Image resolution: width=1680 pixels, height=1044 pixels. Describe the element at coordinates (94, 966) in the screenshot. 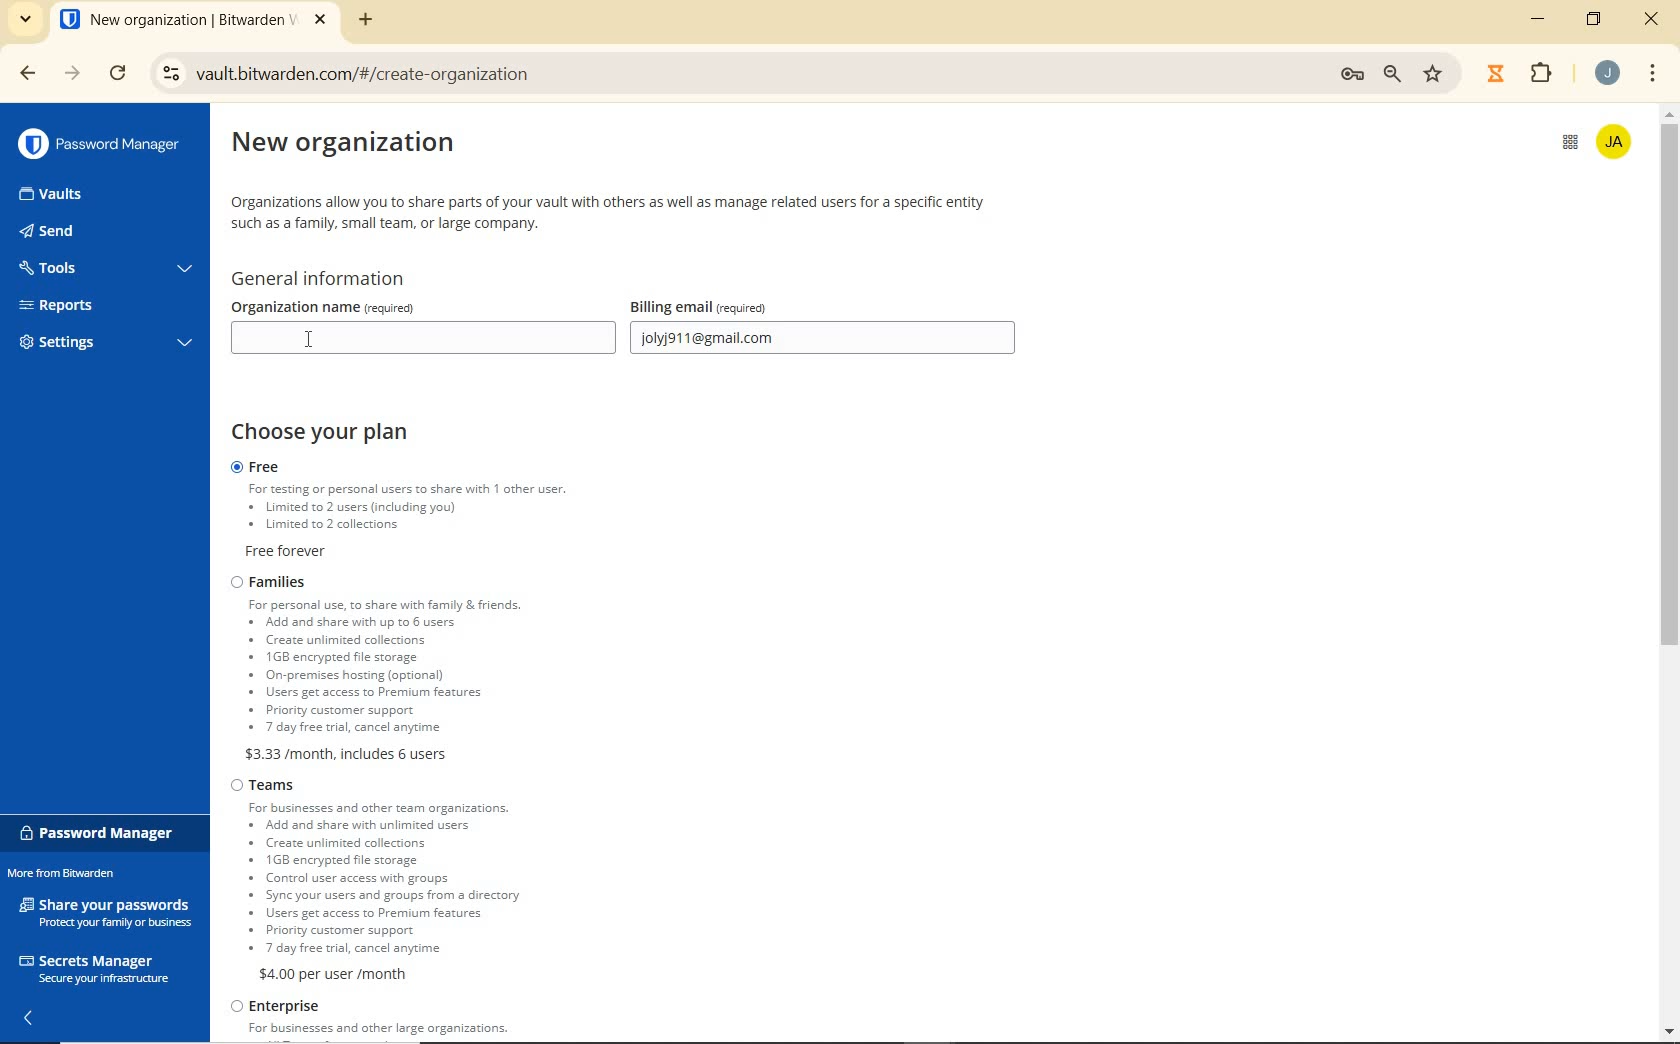

I see `secrets manager` at that location.